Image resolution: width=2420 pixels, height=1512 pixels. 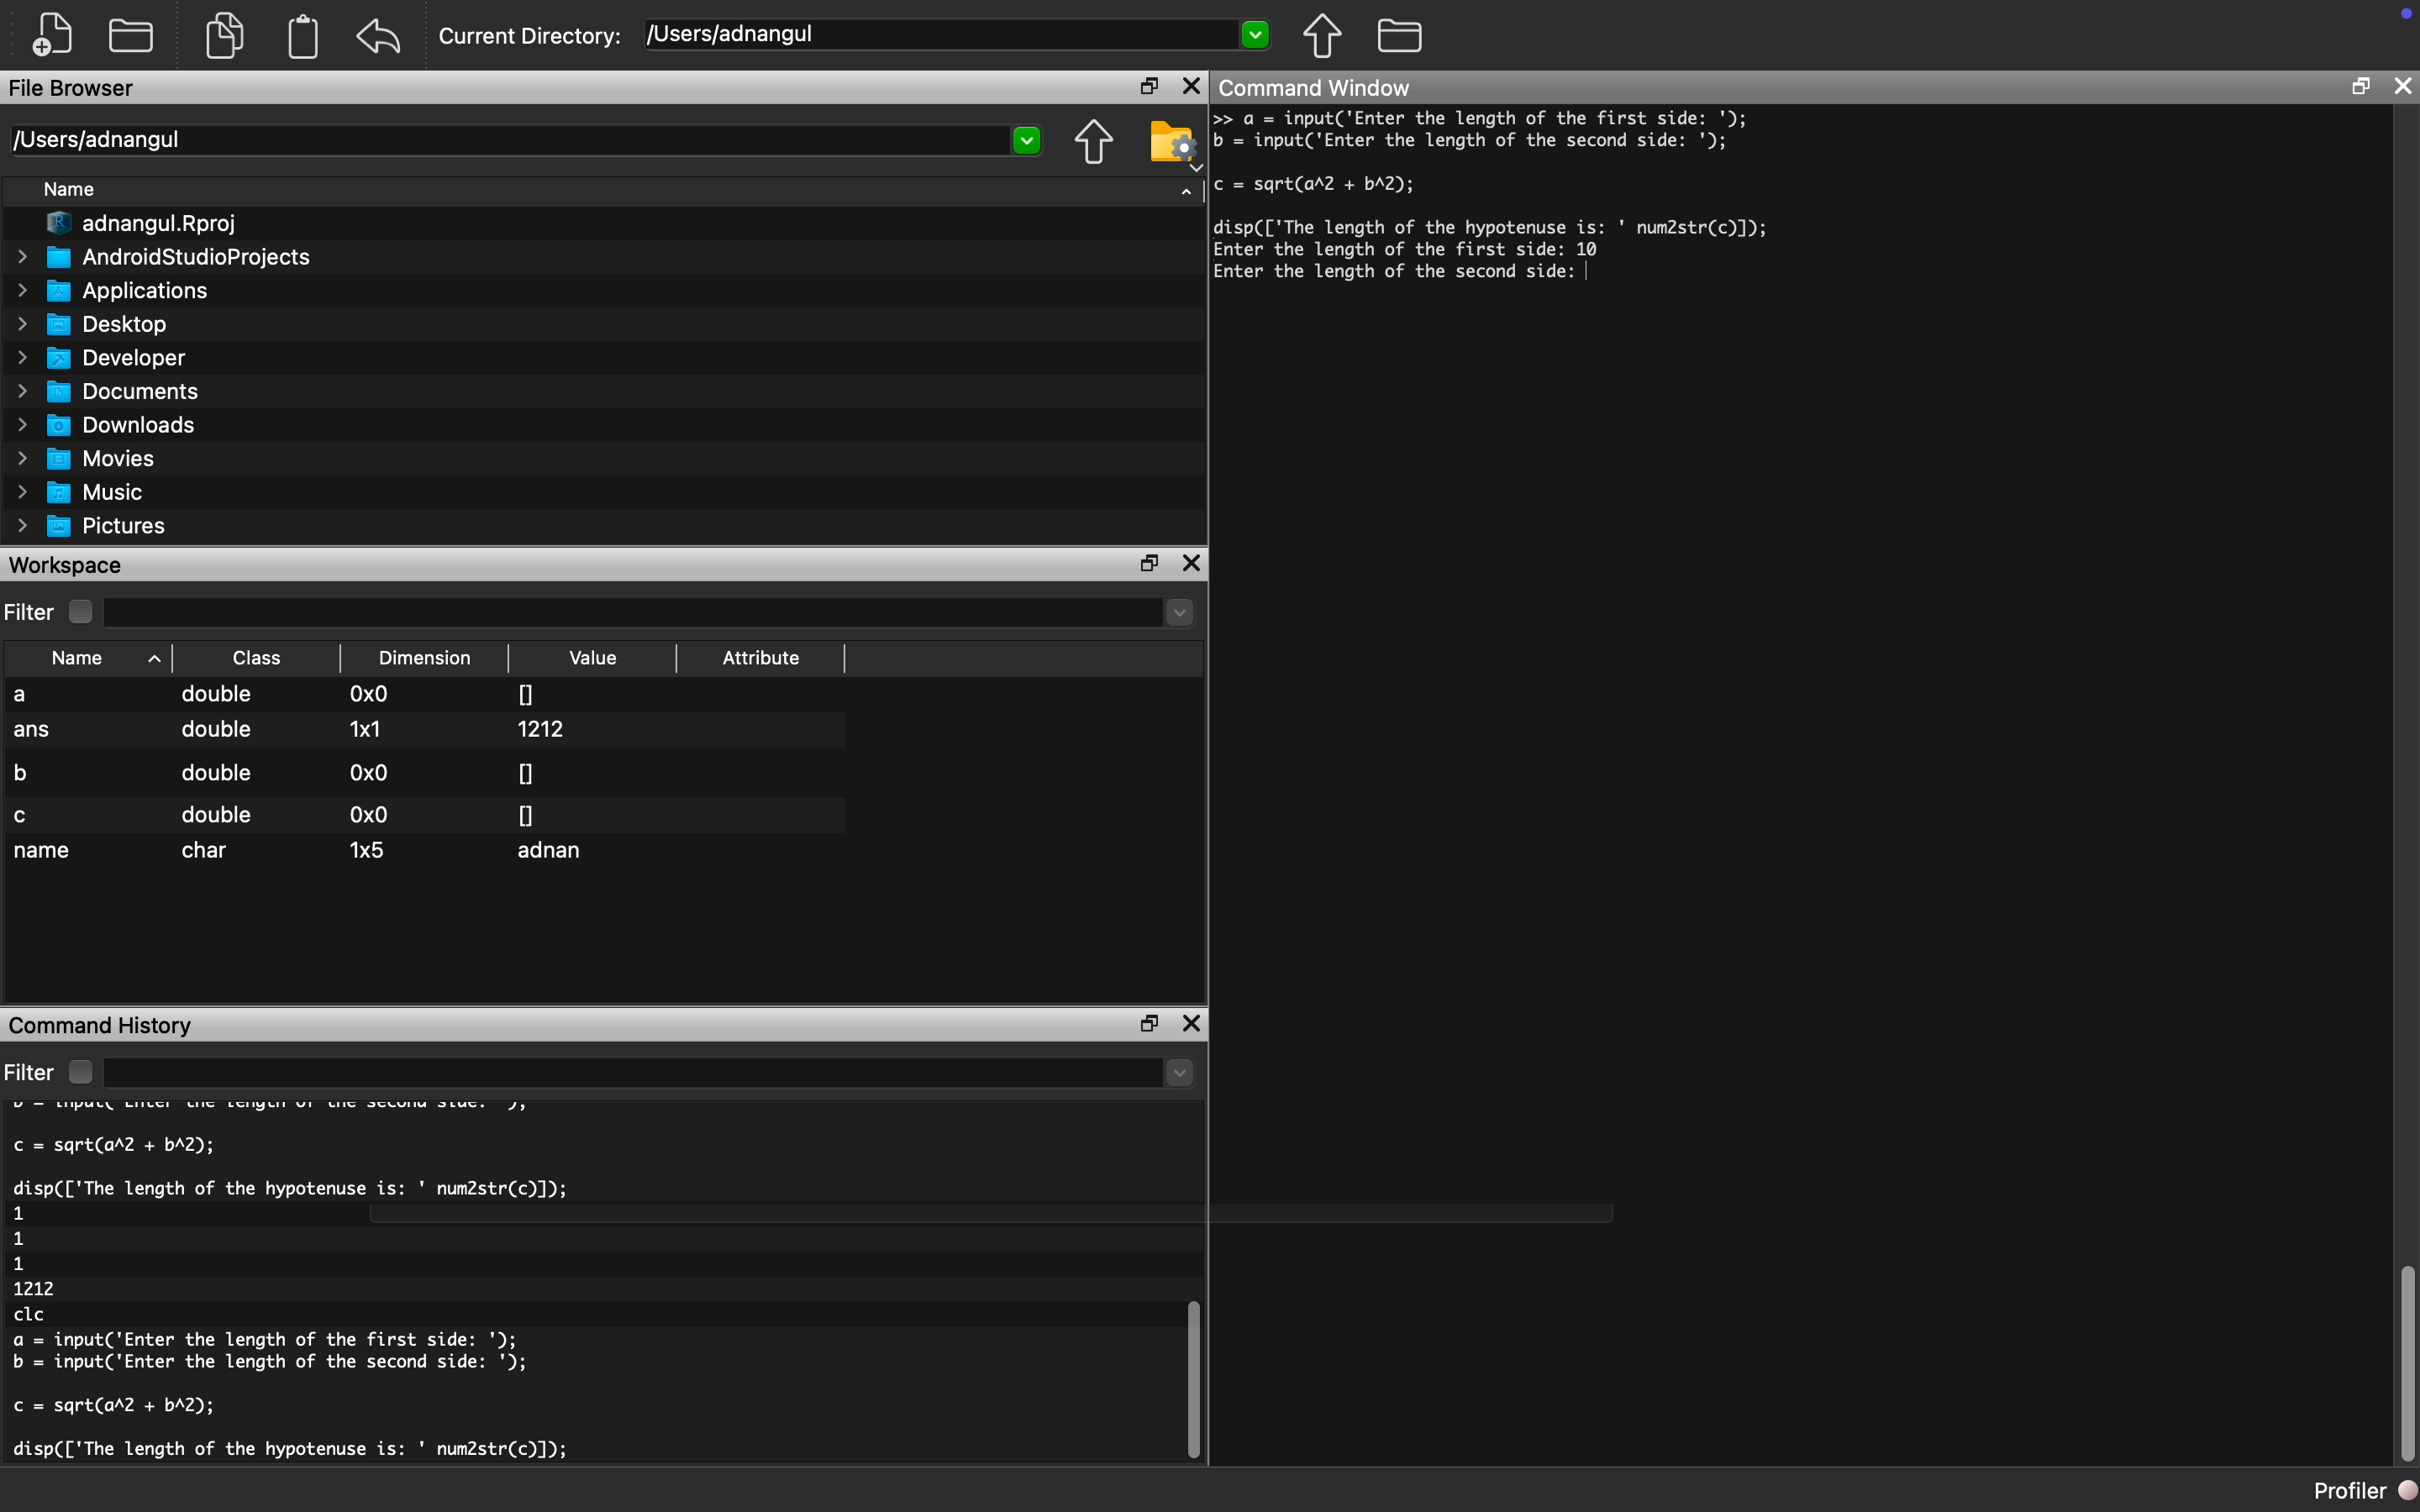 What do you see at coordinates (1187, 188) in the screenshot?
I see `dropdown` at bounding box center [1187, 188].